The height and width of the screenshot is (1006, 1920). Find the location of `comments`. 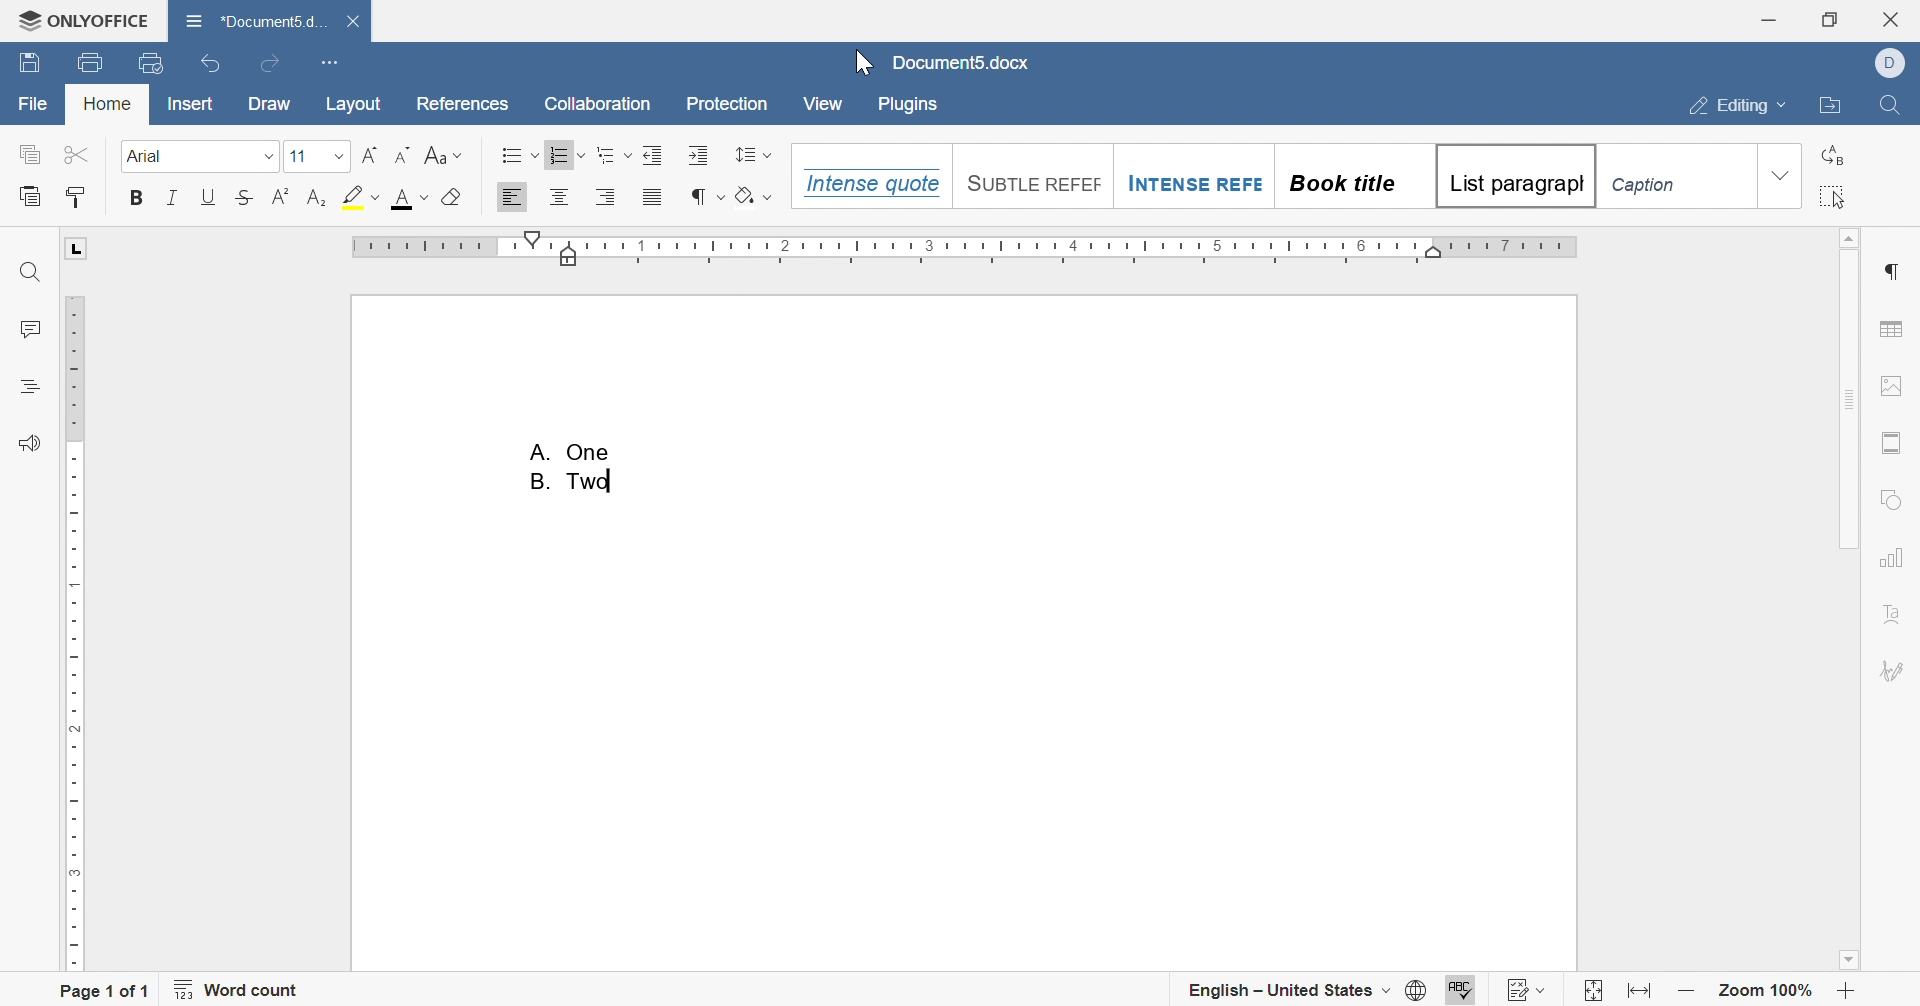

comments is located at coordinates (29, 327).